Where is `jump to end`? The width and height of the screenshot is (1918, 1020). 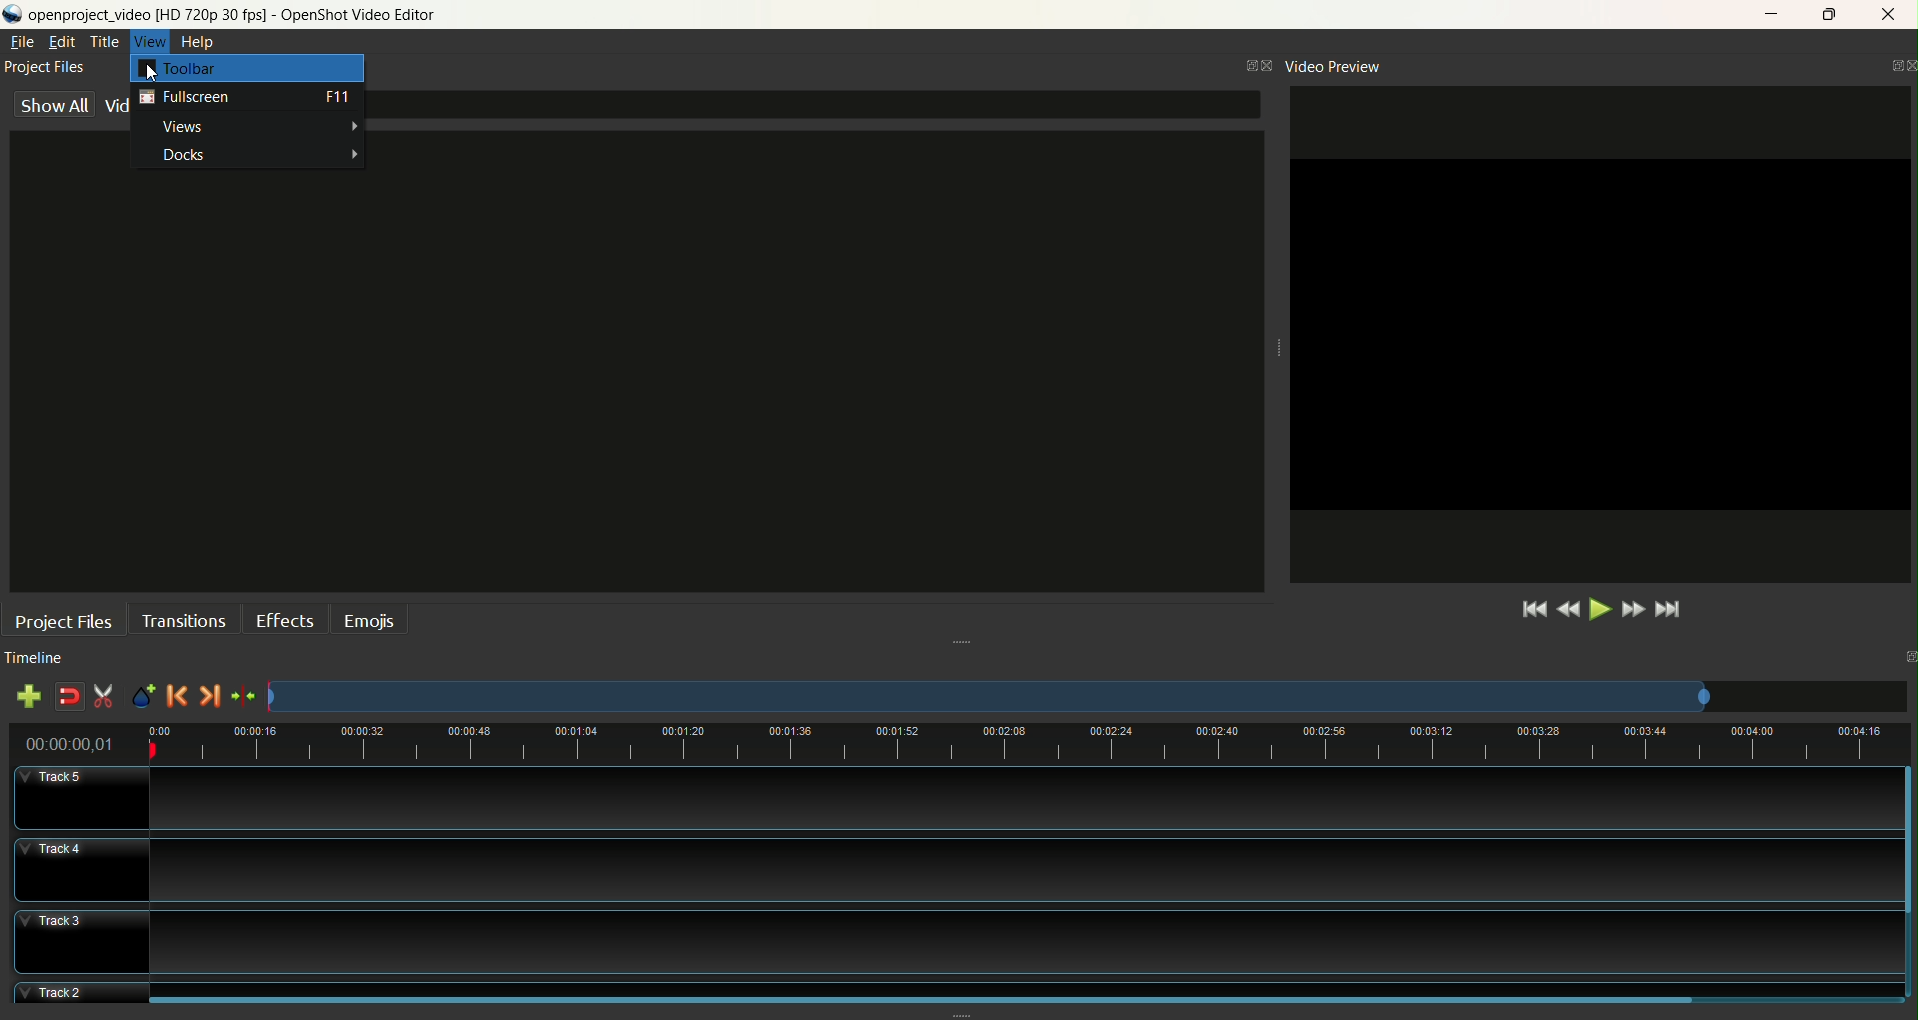 jump to end is located at coordinates (1671, 611).